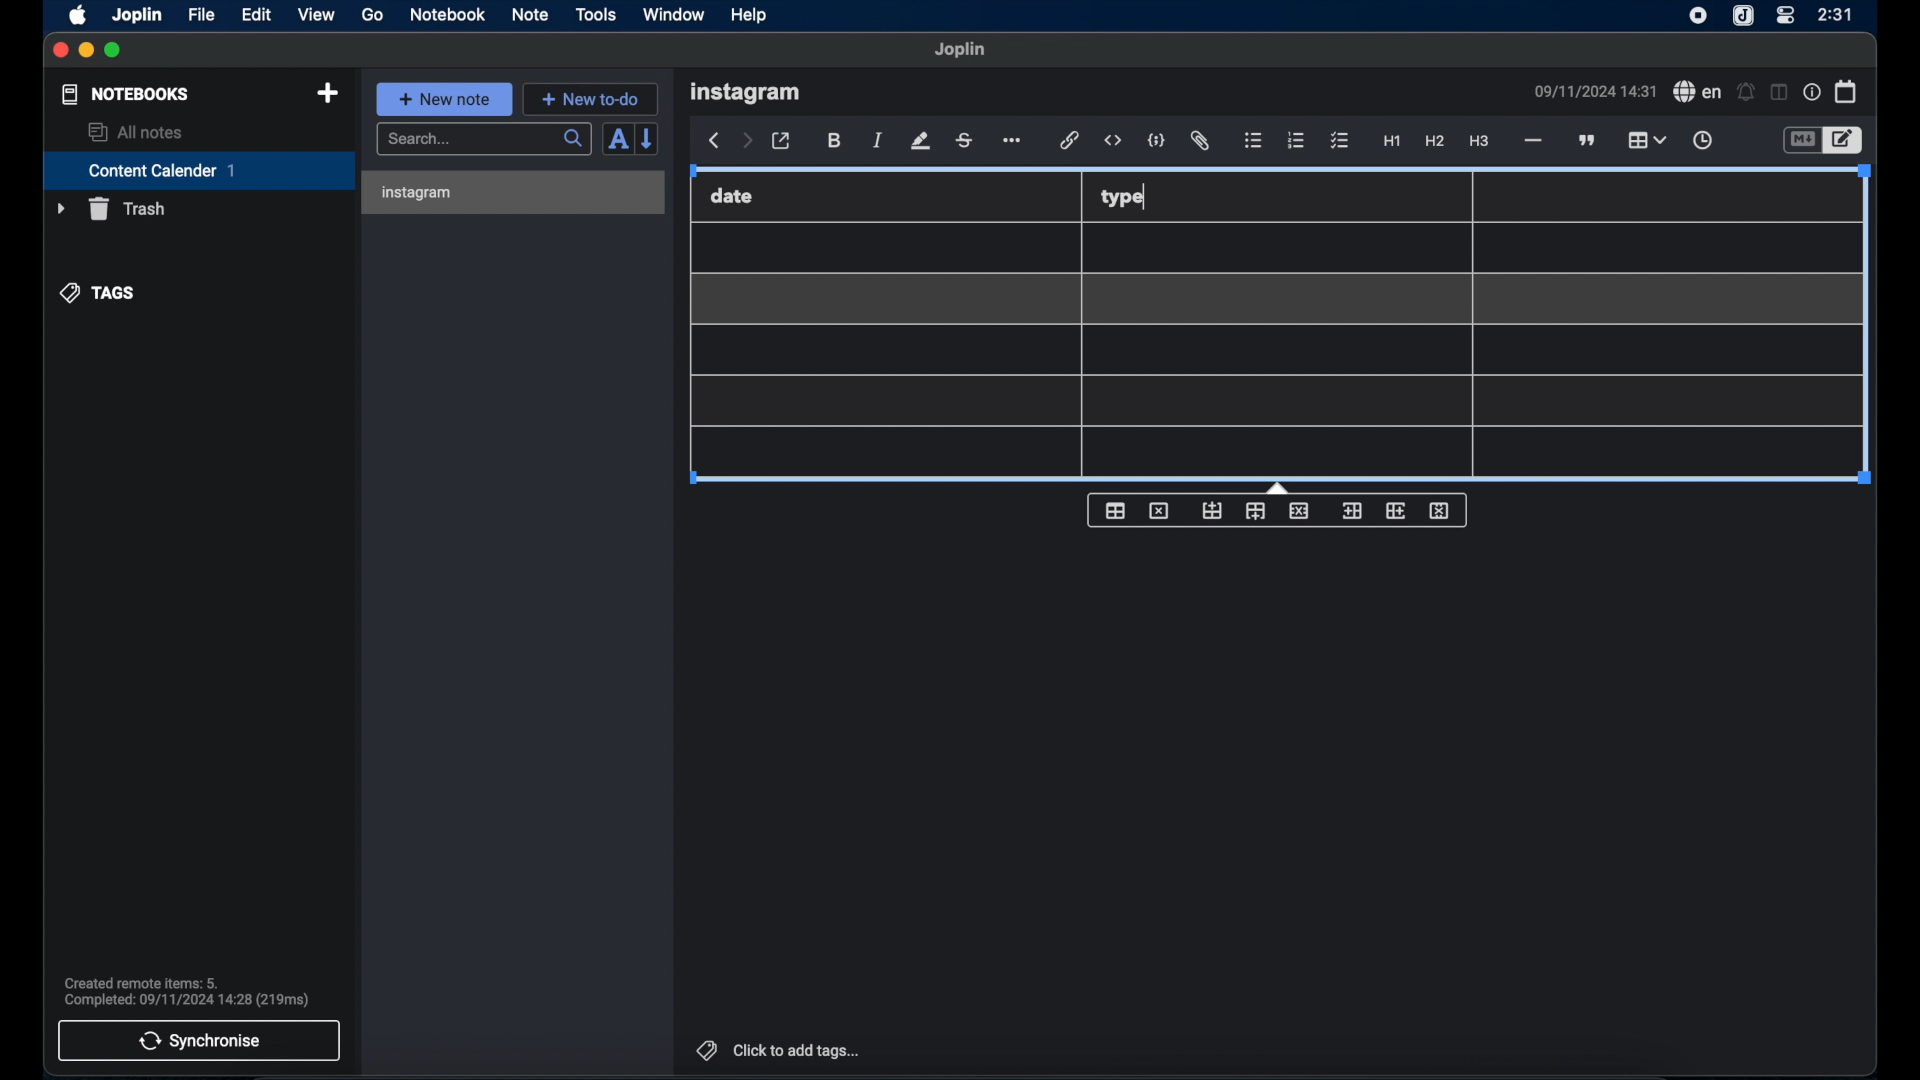 Image resolution: width=1920 pixels, height=1080 pixels. What do you see at coordinates (1297, 141) in the screenshot?
I see `numbered list` at bounding box center [1297, 141].